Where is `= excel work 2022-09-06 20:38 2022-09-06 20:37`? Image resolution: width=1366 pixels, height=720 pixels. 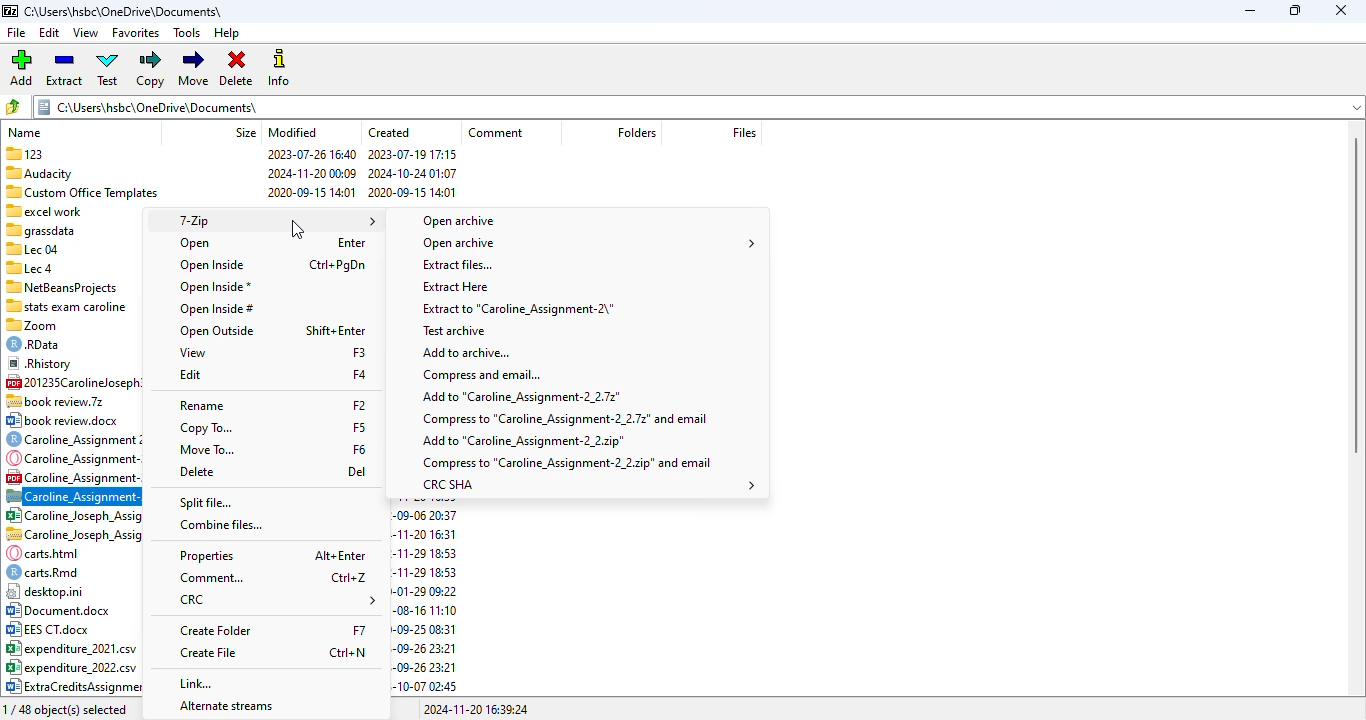
= excel work 2022-09-06 20:38 2022-09-06 20:37 is located at coordinates (71, 210).